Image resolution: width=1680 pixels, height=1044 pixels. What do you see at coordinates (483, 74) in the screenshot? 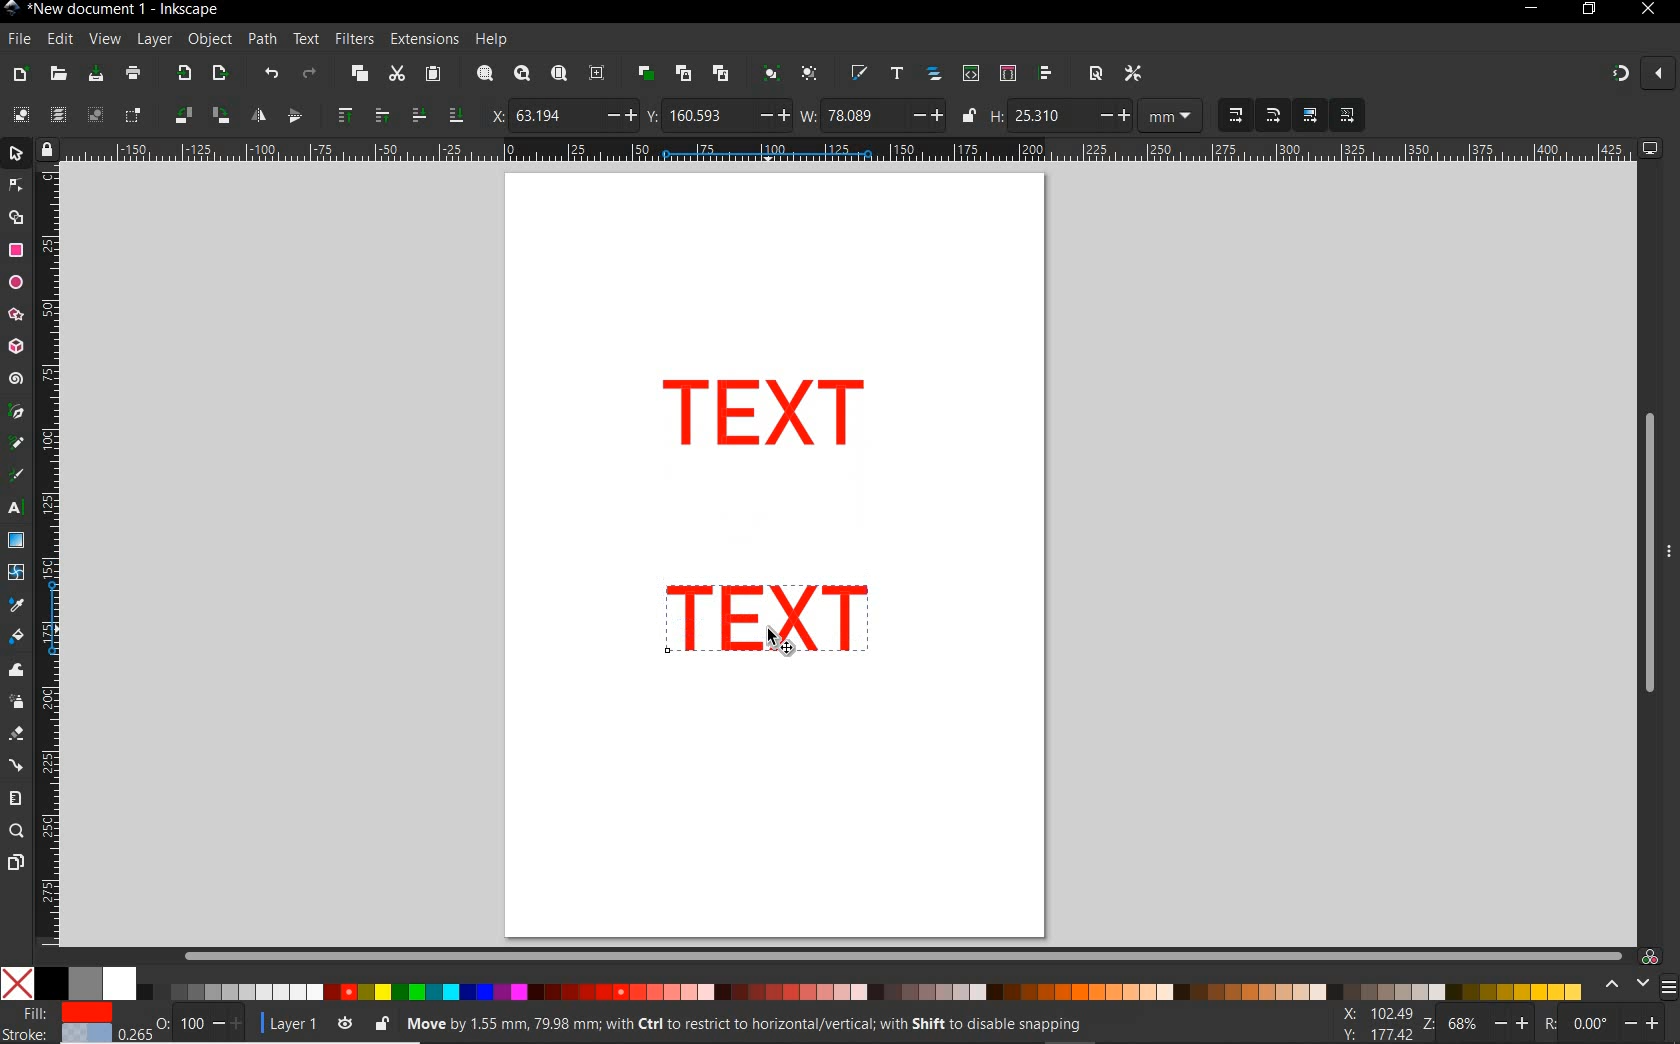
I see `zoom selection` at bounding box center [483, 74].